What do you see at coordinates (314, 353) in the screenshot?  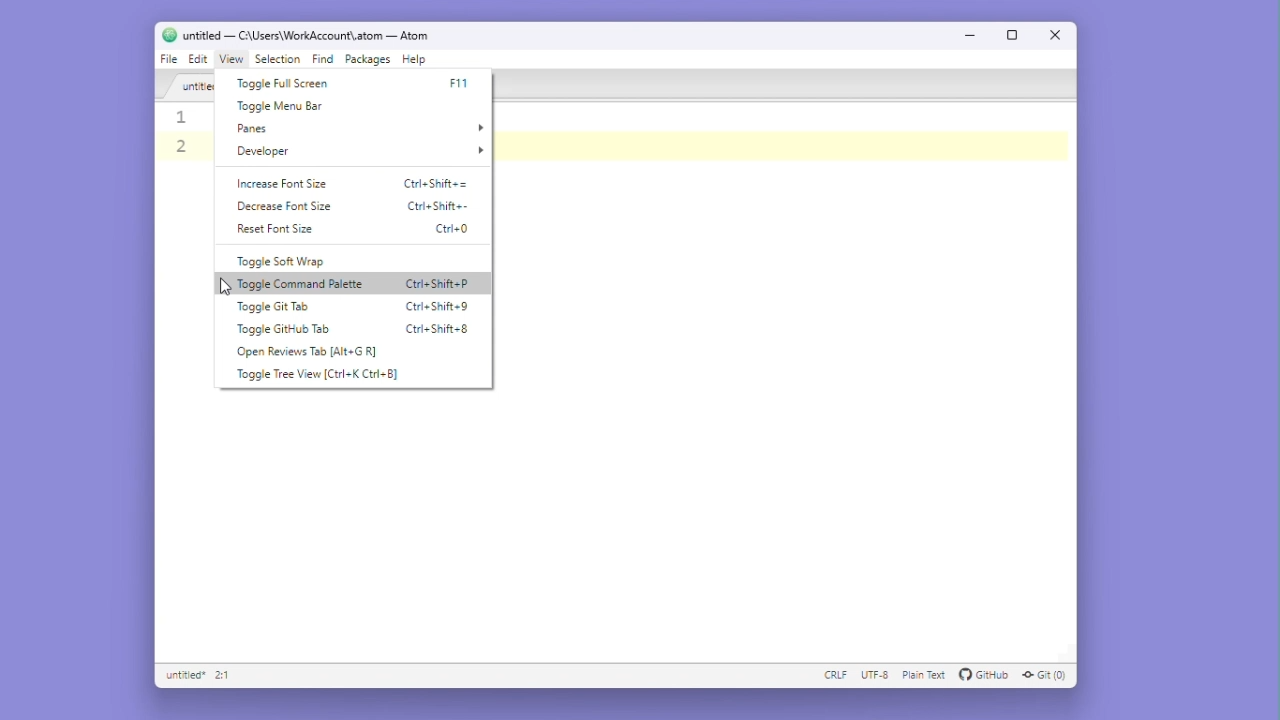 I see `open reviews tab` at bounding box center [314, 353].